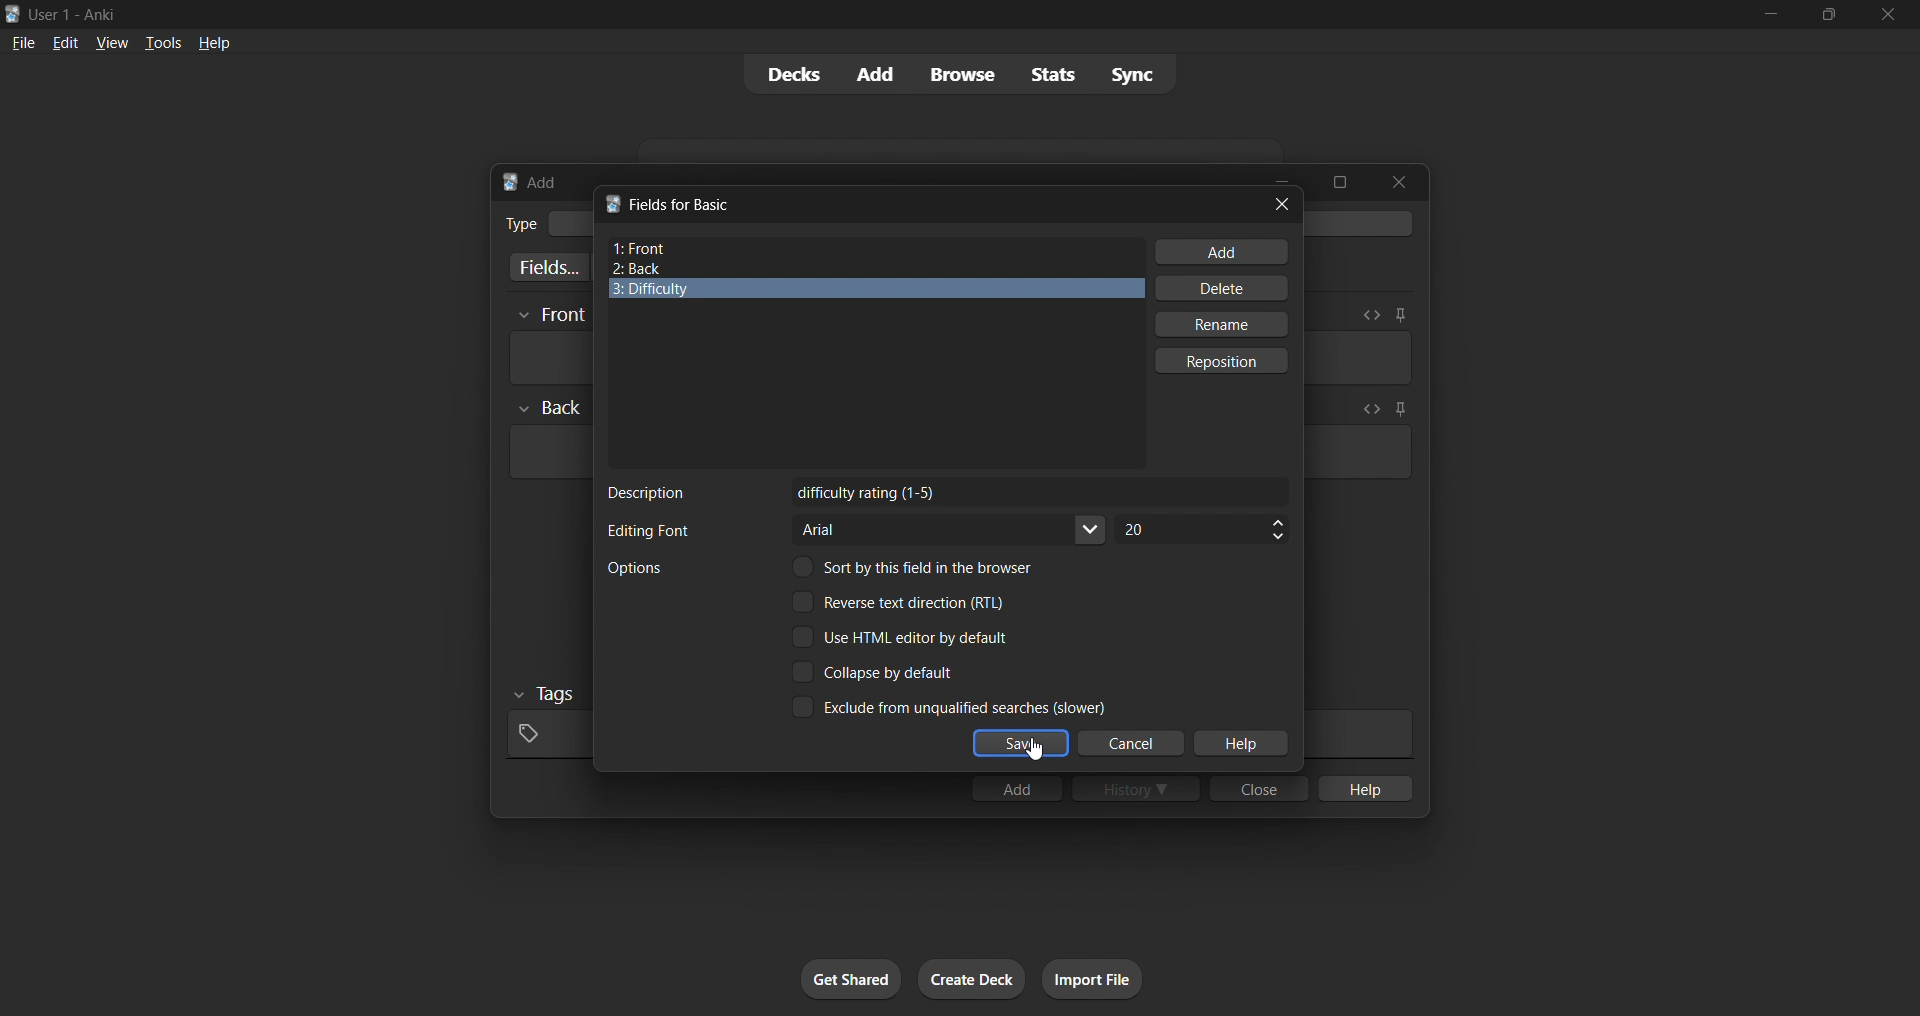 The width and height of the screenshot is (1920, 1016). Describe the element at coordinates (1092, 979) in the screenshot. I see `import file` at that location.